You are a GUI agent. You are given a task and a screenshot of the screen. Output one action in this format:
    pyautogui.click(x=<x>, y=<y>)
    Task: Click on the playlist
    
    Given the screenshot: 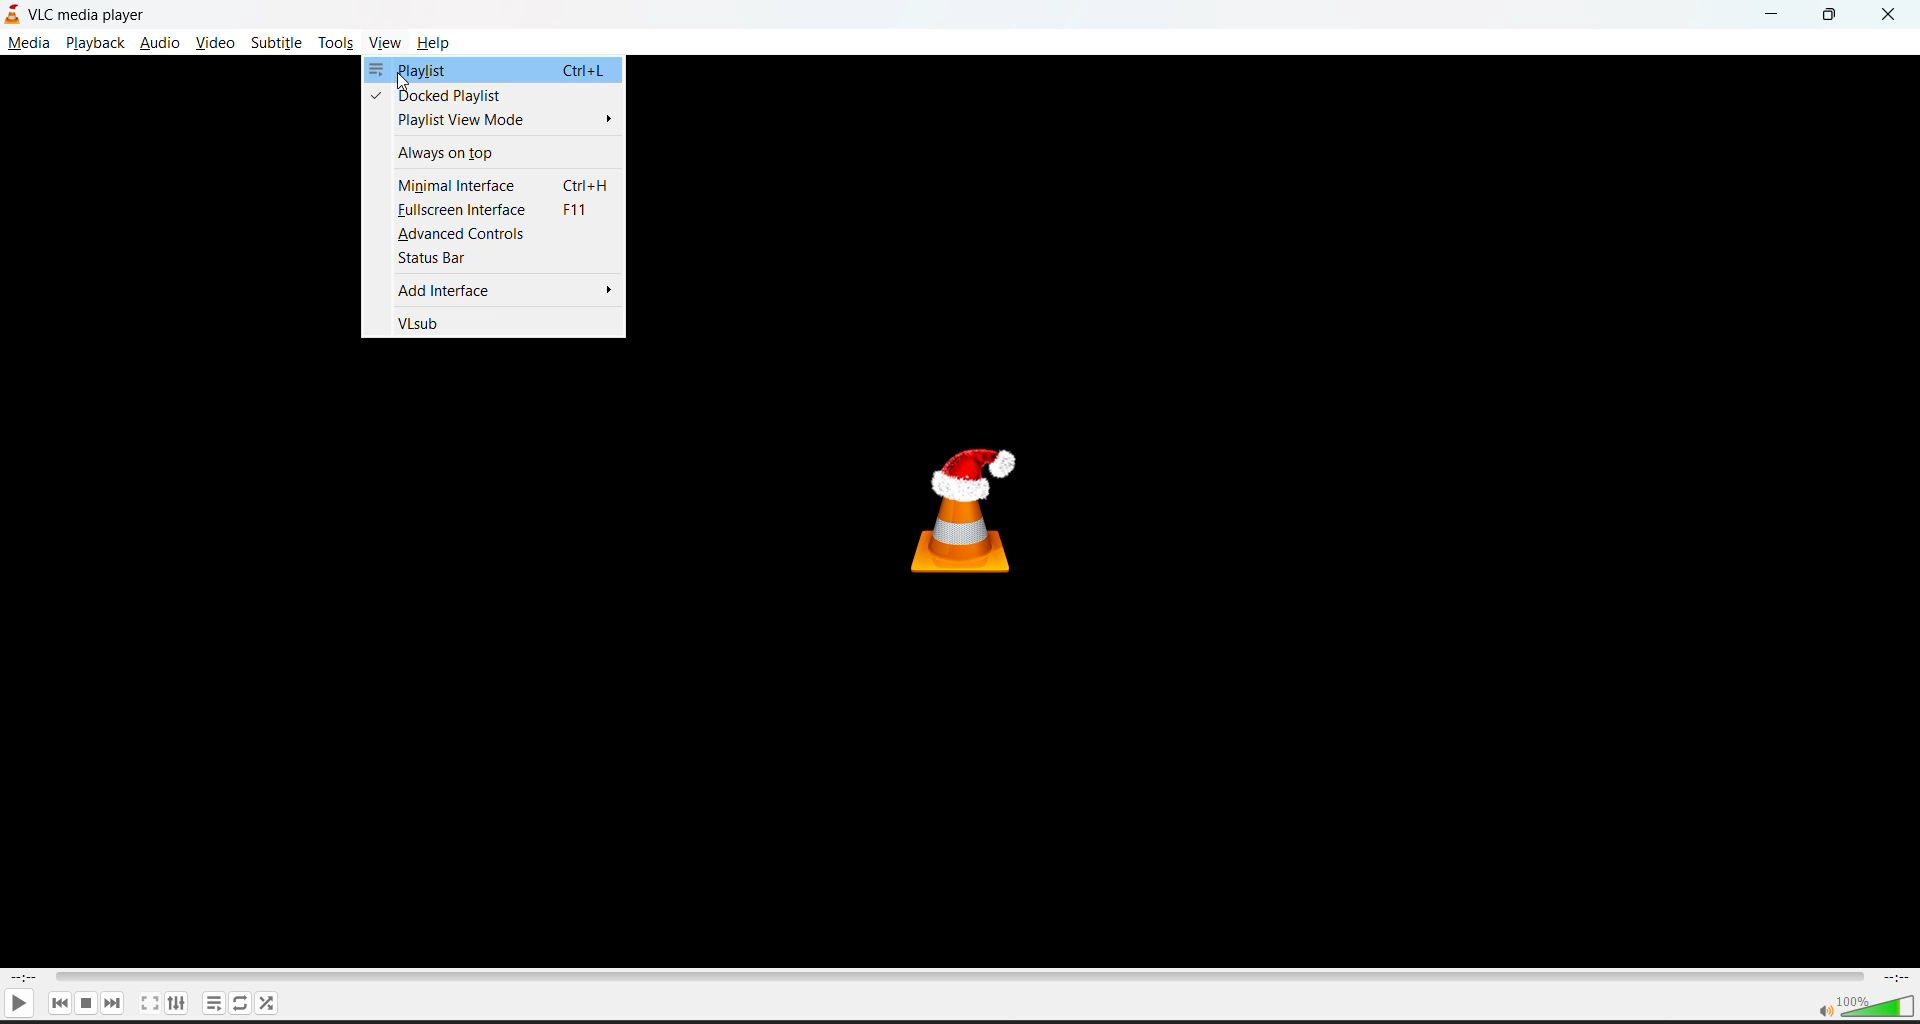 What is the action you would take?
    pyautogui.click(x=492, y=71)
    